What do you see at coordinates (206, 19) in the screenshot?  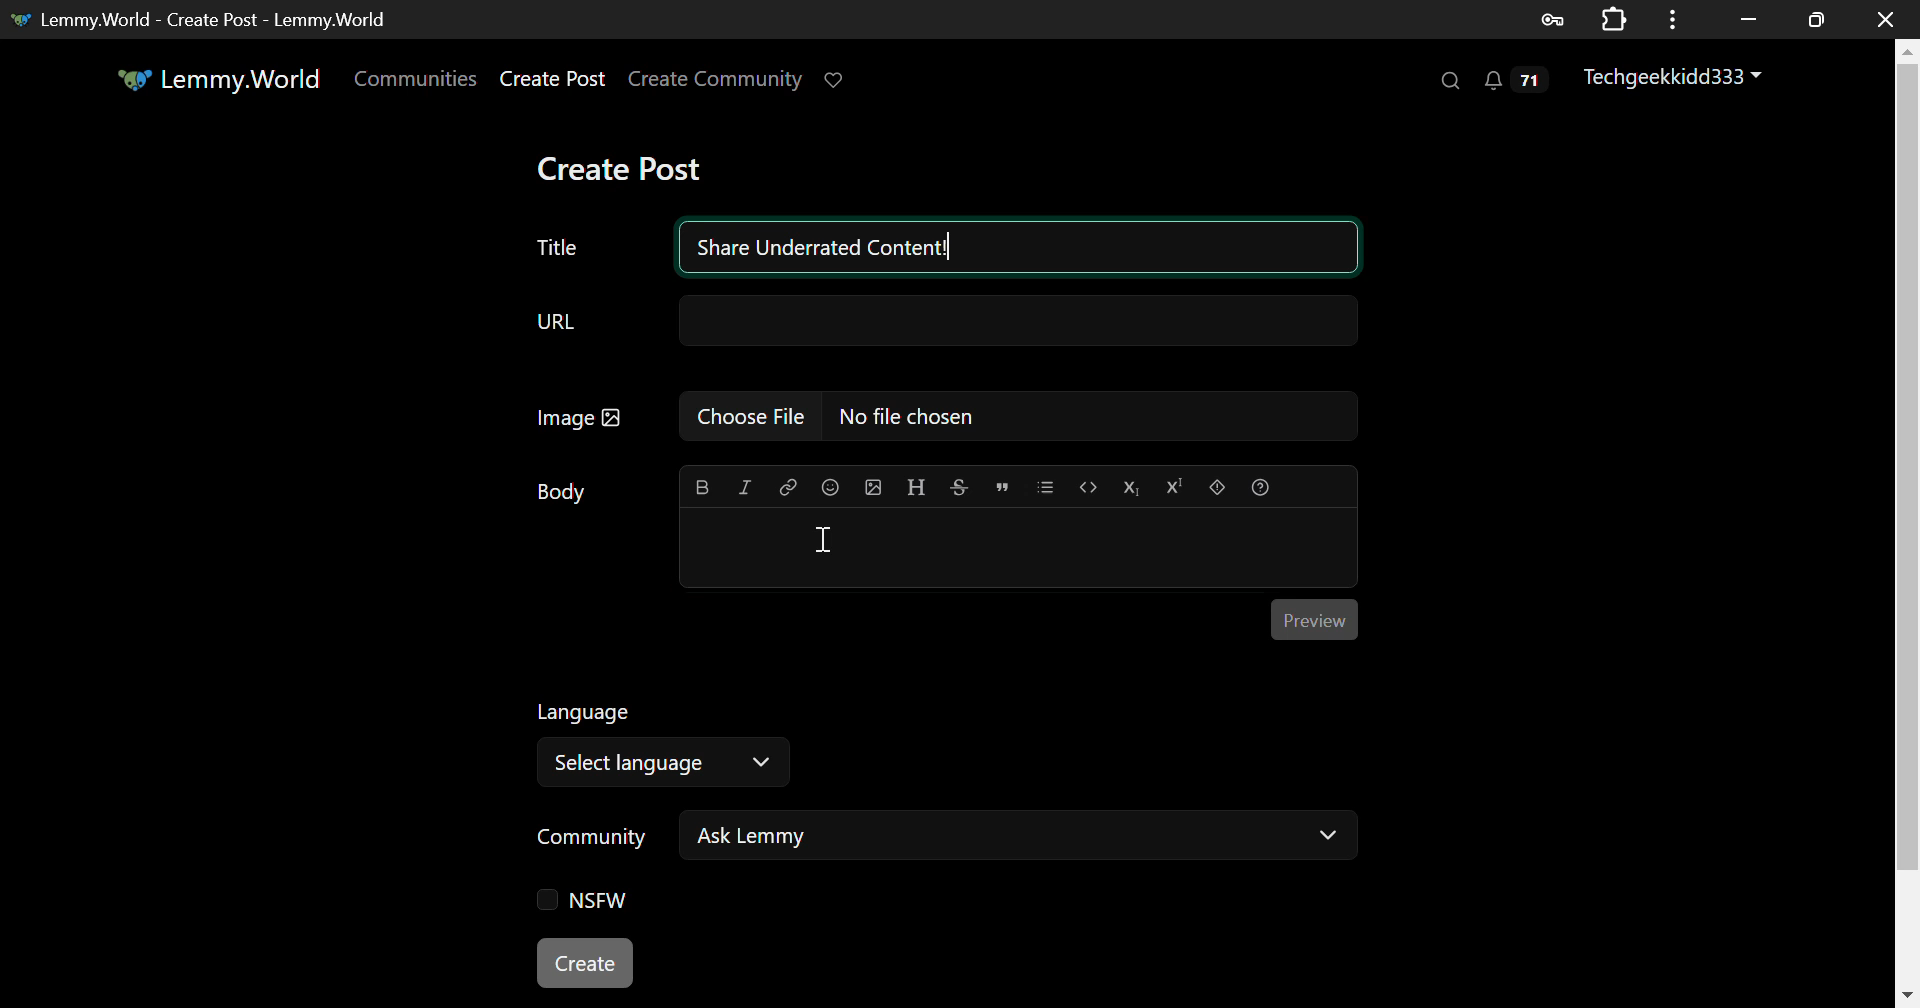 I see `Lemmy.World - Create Post - Lemmy.World` at bounding box center [206, 19].